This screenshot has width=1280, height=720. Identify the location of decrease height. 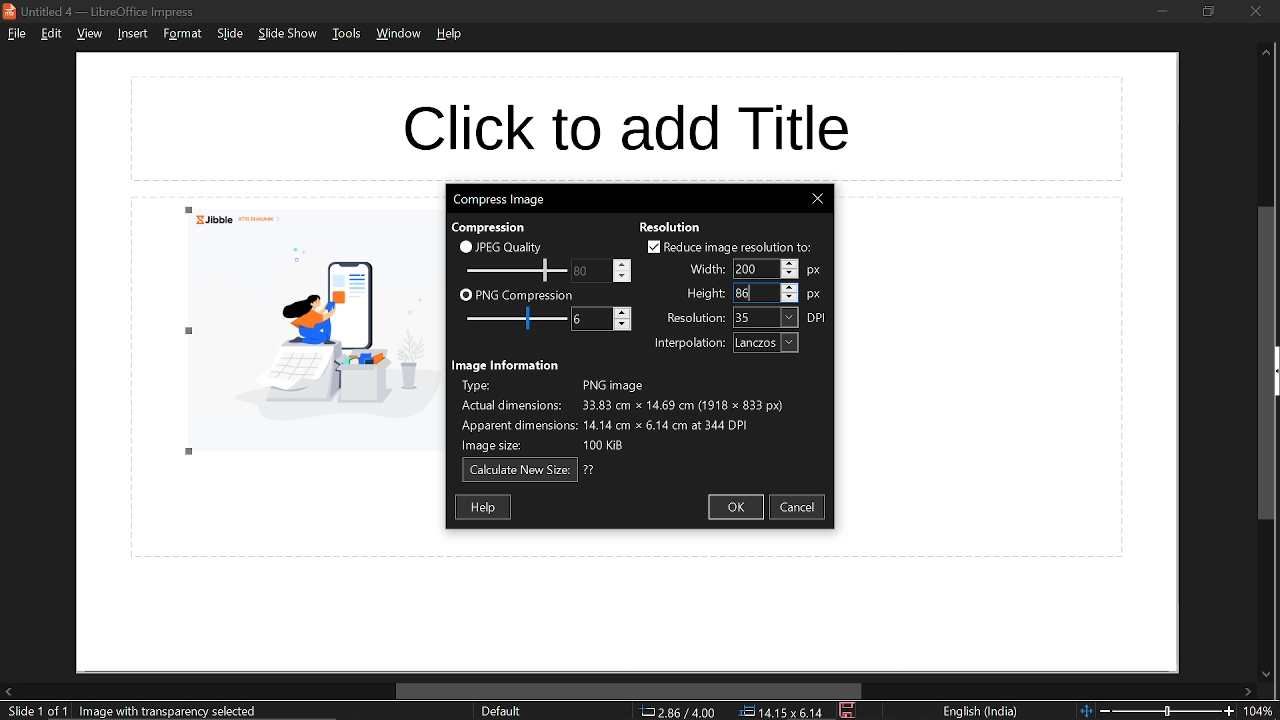
(790, 297).